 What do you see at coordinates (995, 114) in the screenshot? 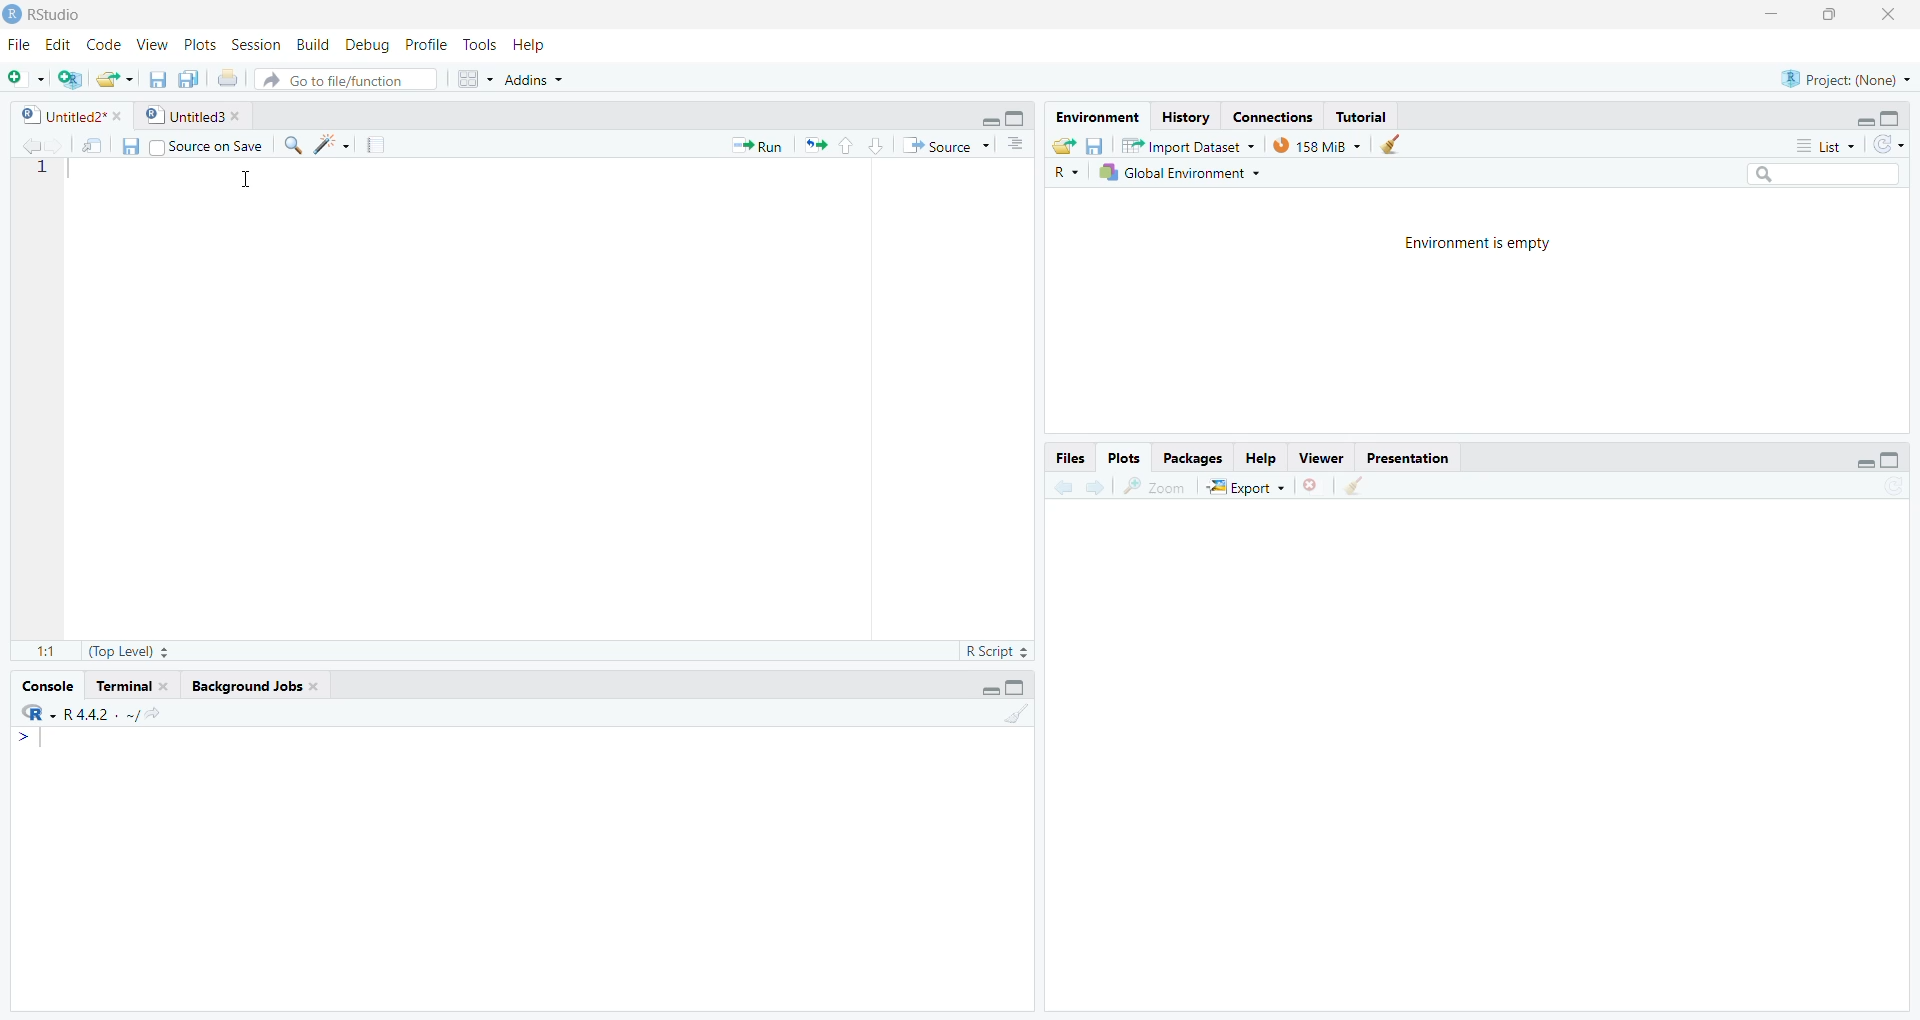
I see `Maximize/minimize` at bounding box center [995, 114].